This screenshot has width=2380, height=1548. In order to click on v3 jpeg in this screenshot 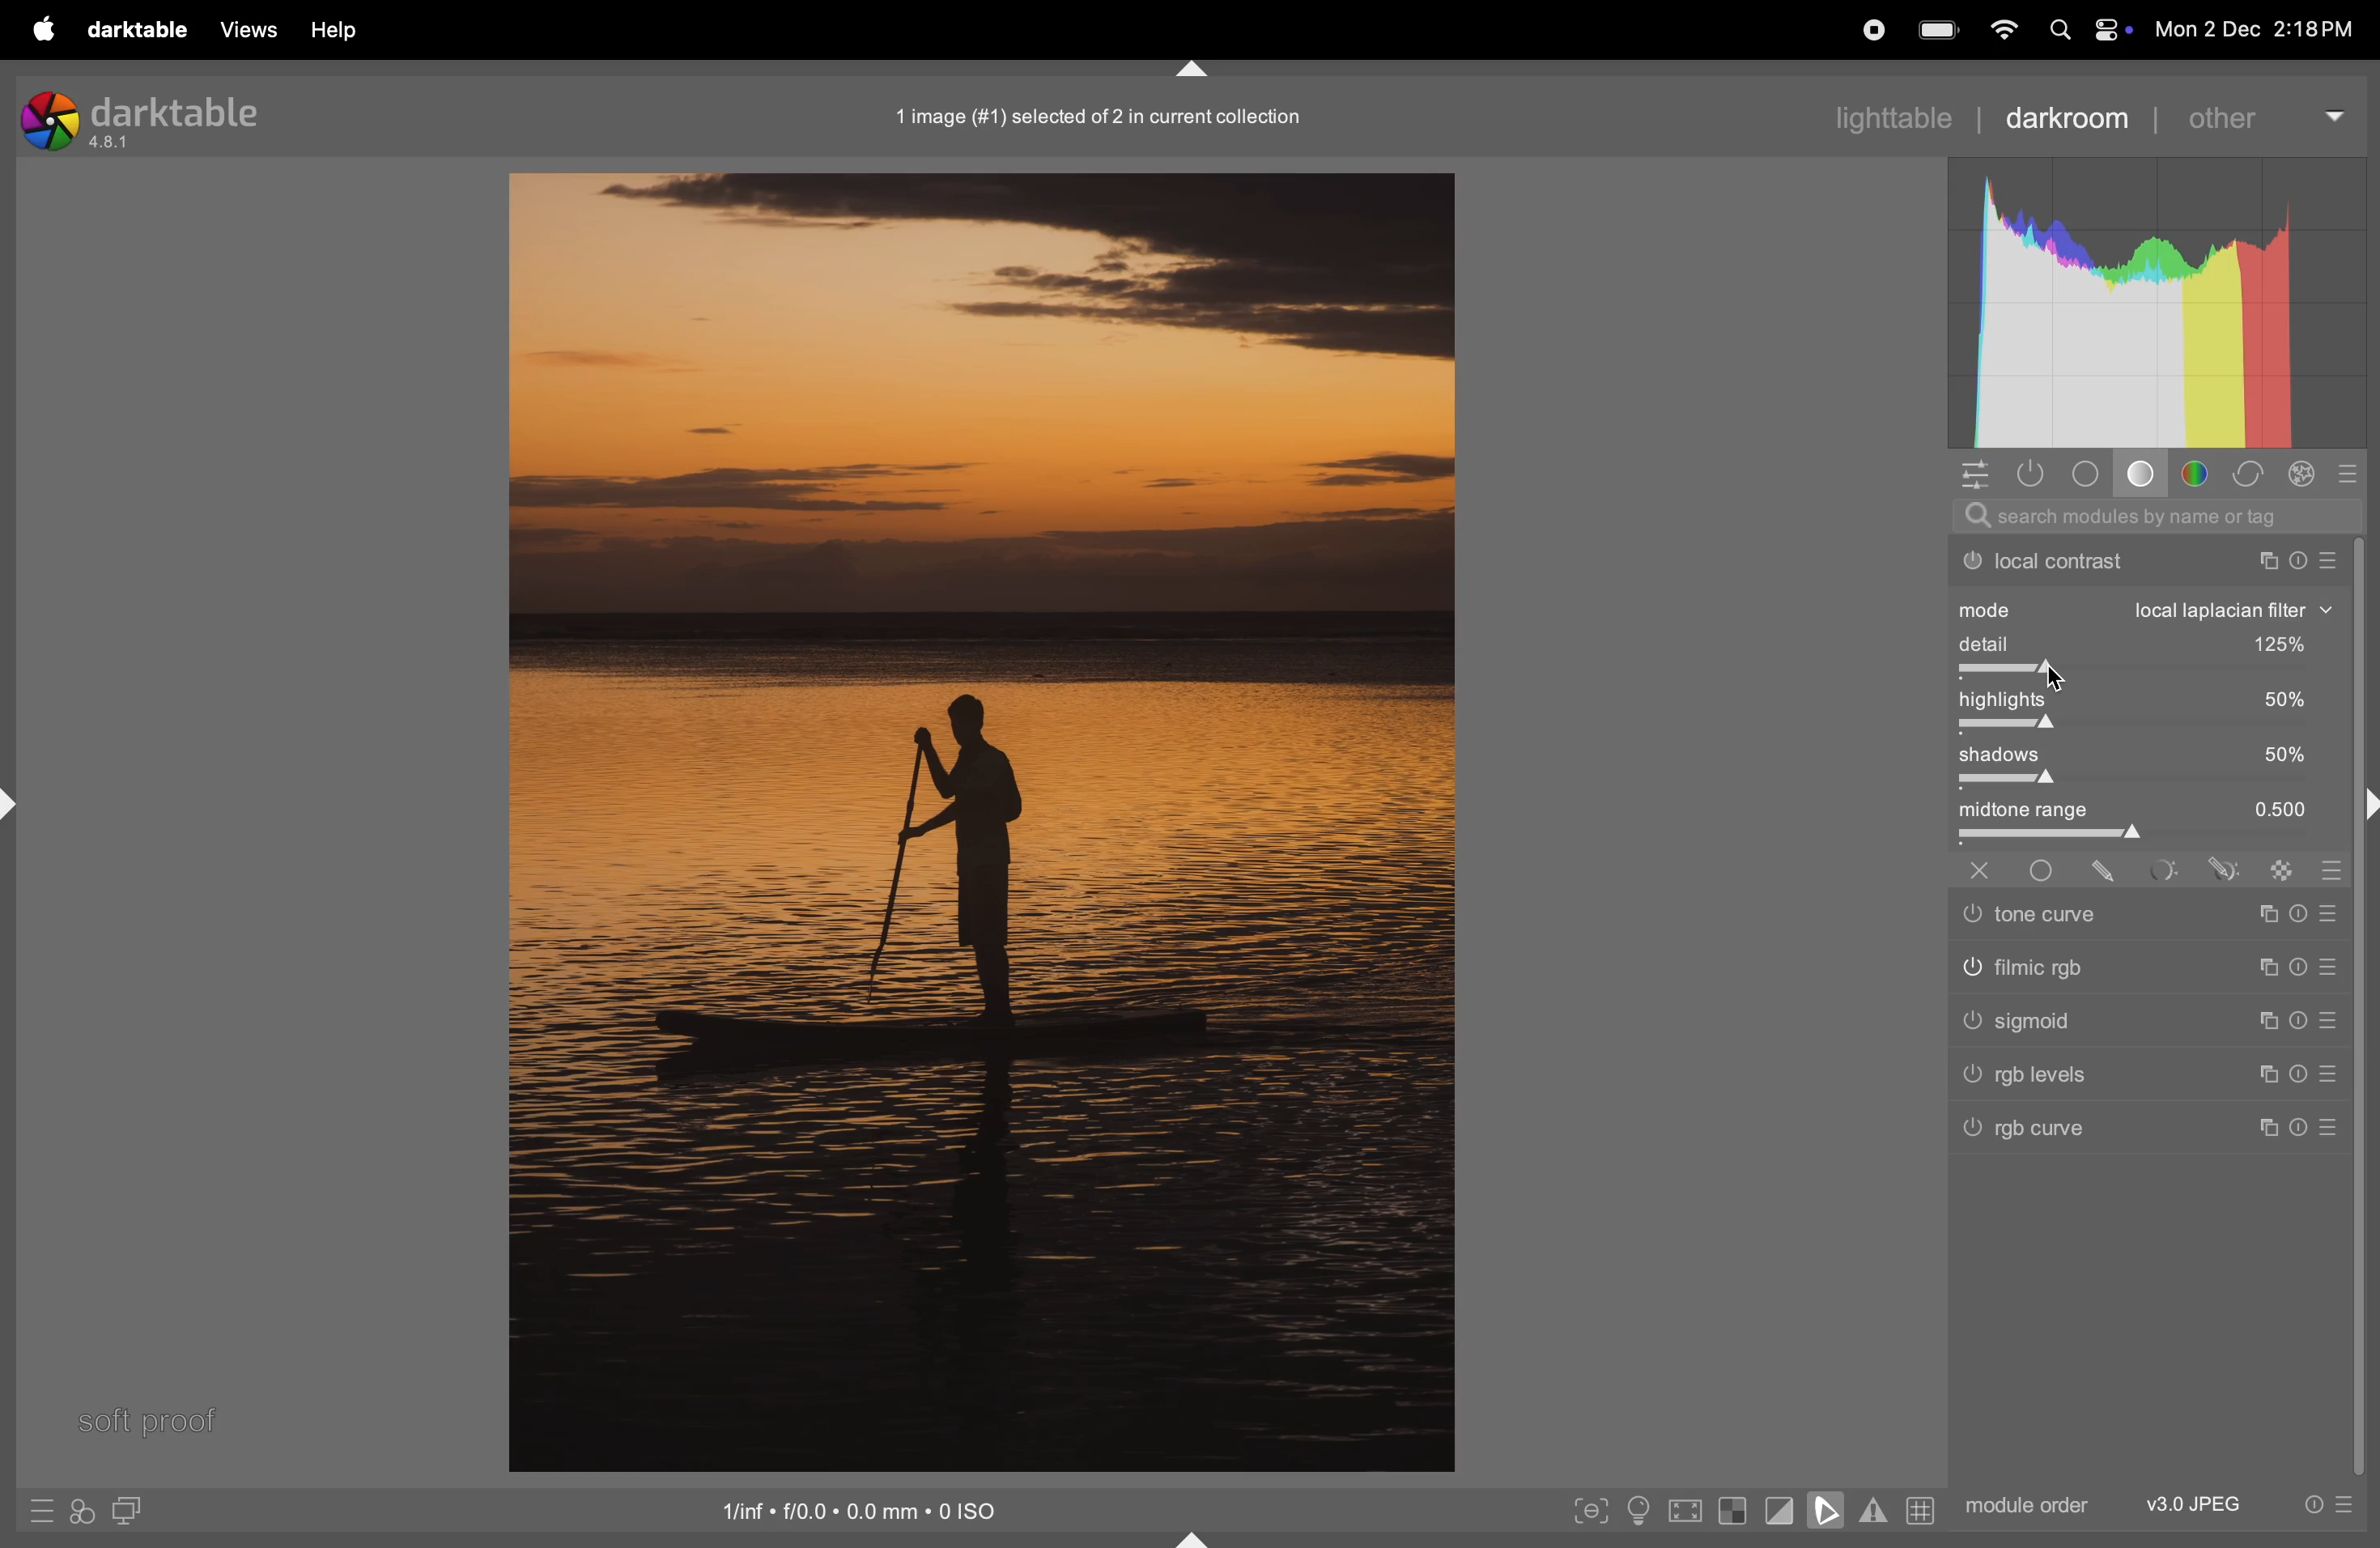, I will do `click(2189, 1504)`.